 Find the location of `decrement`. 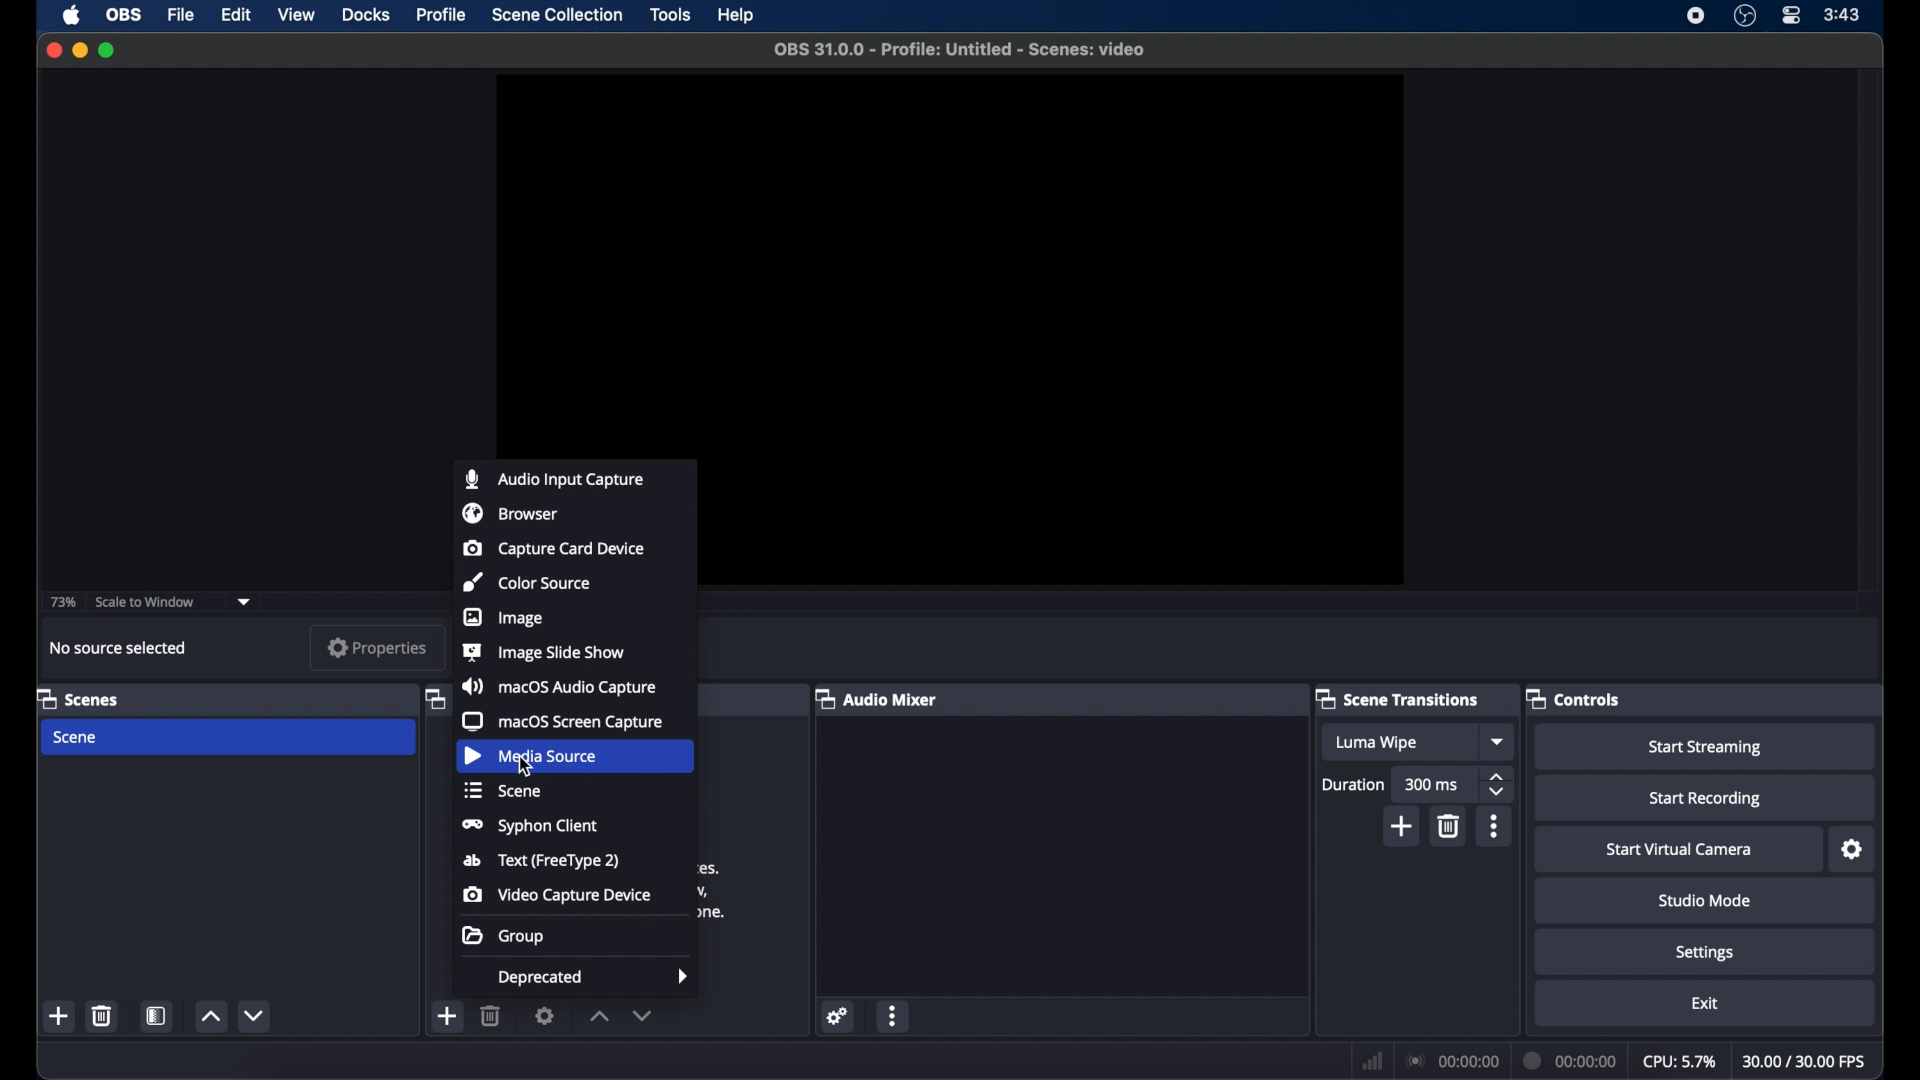

decrement is located at coordinates (642, 1015).